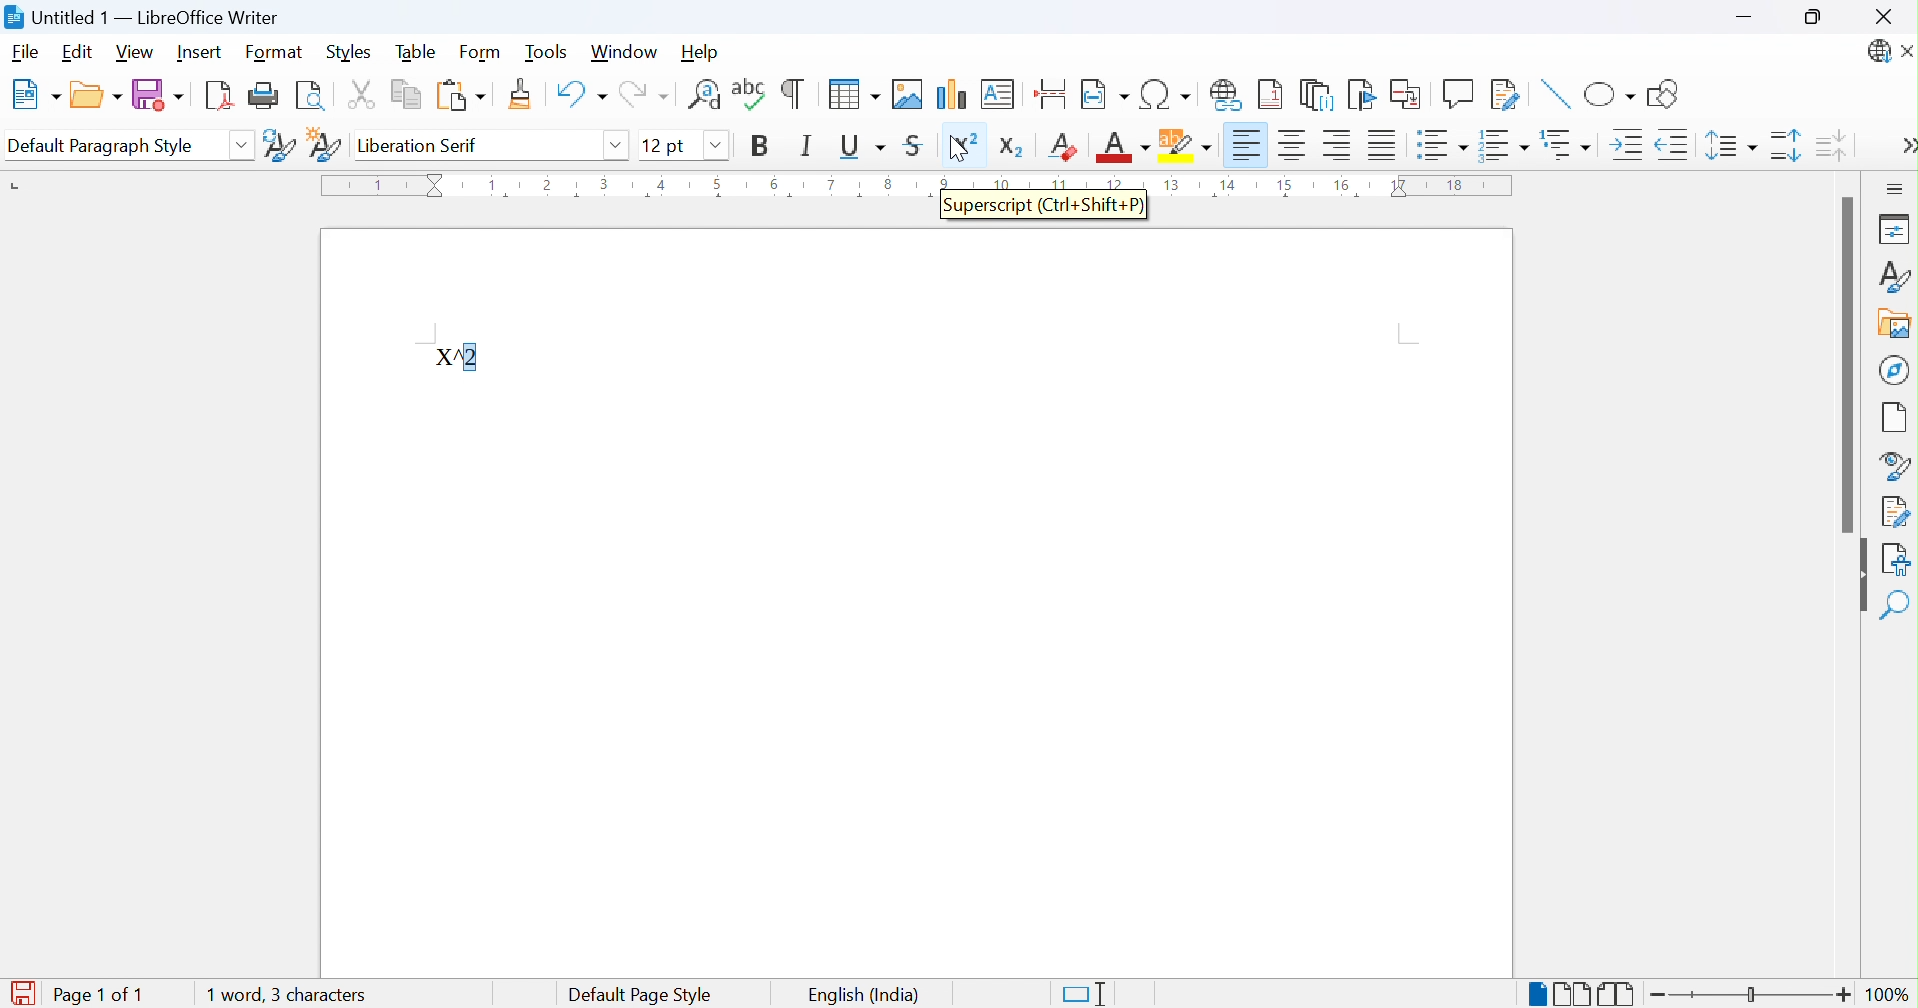  What do you see at coordinates (460, 96) in the screenshot?
I see `Paste` at bounding box center [460, 96].